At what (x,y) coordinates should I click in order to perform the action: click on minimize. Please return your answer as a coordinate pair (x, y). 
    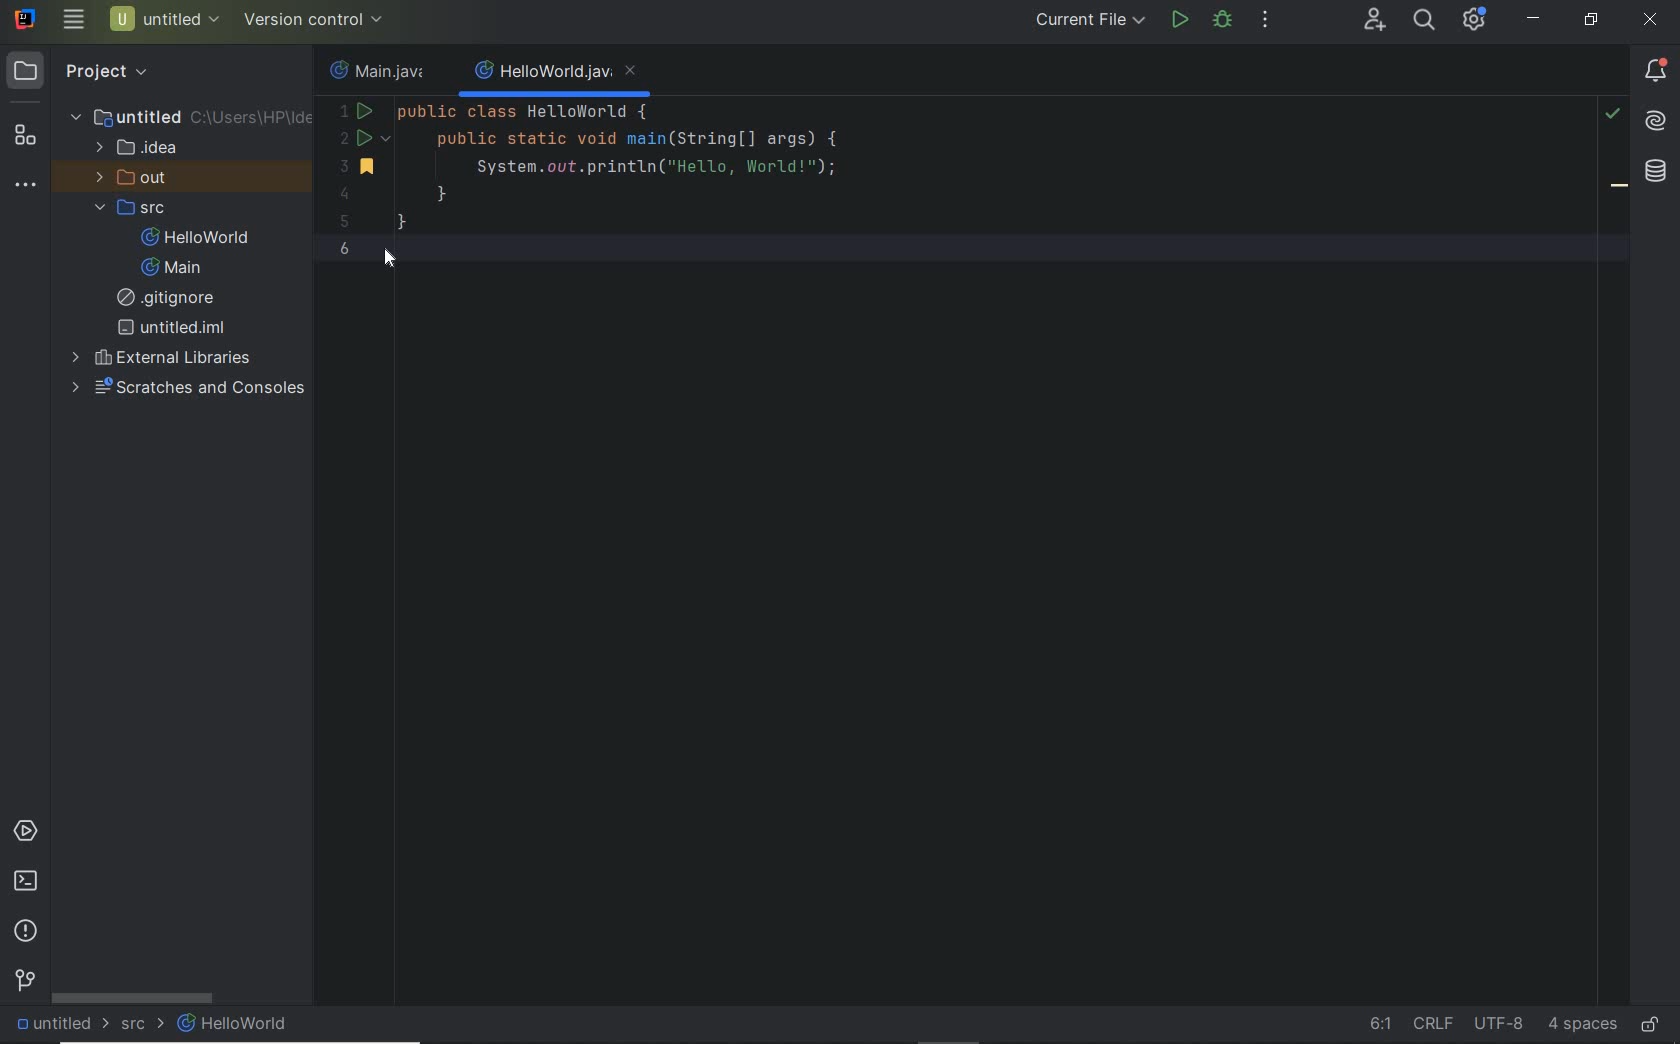
    Looking at the image, I should click on (1534, 19).